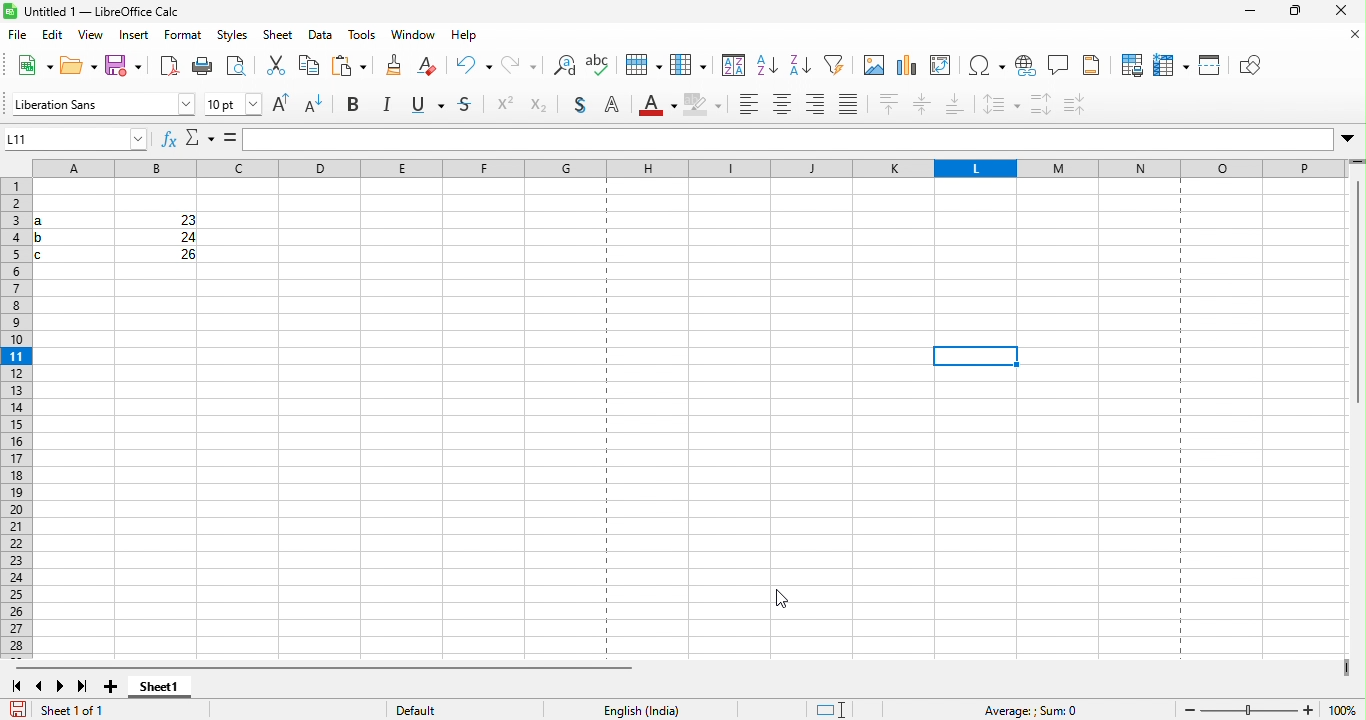 The image size is (1366, 720). Describe the element at coordinates (1002, 105) in the screenshot. I see `set line spacing ` at that location.